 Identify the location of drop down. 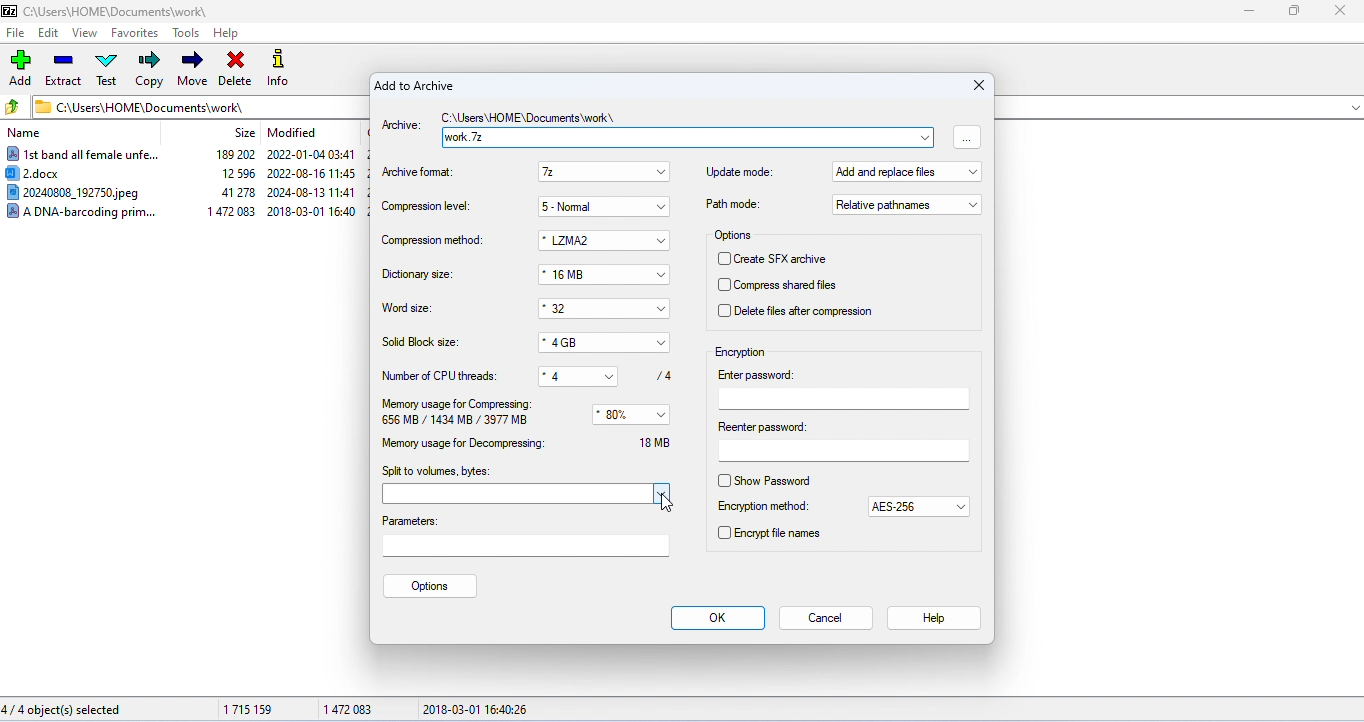
(663, 494).